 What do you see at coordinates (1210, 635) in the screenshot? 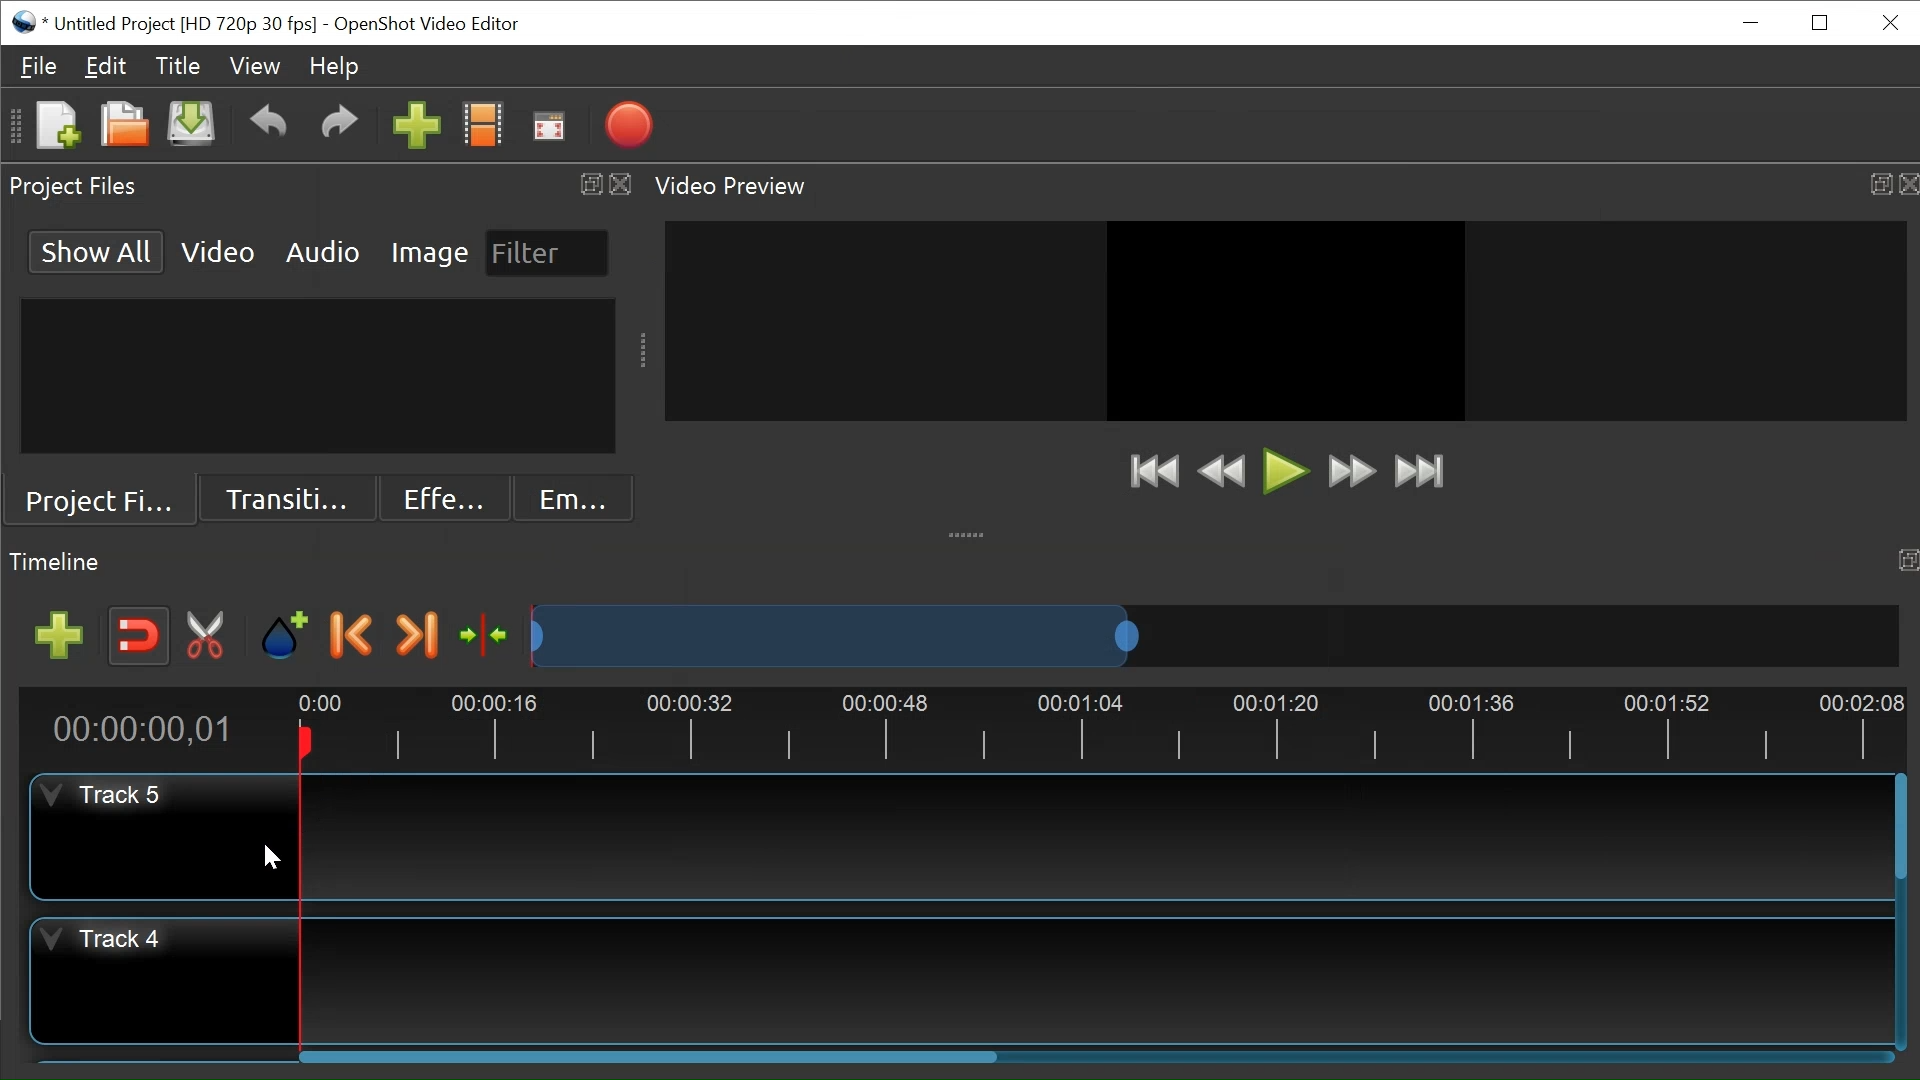
I see `Zoom Slider` at bounding box center [1210, 635].